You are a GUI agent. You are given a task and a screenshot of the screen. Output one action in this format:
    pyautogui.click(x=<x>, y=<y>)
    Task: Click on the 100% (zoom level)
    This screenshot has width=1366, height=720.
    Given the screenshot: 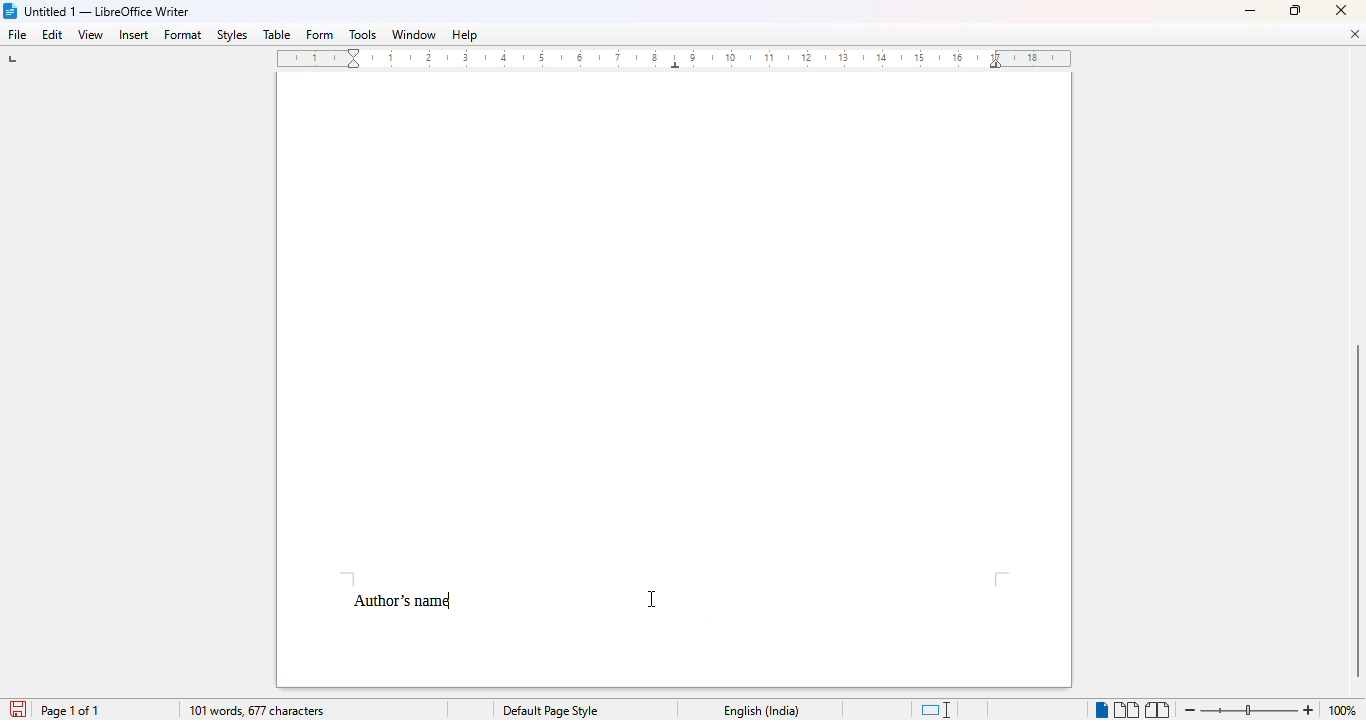 What is the action you would take?
    pyautogui.click(x=1343, y=710)
    